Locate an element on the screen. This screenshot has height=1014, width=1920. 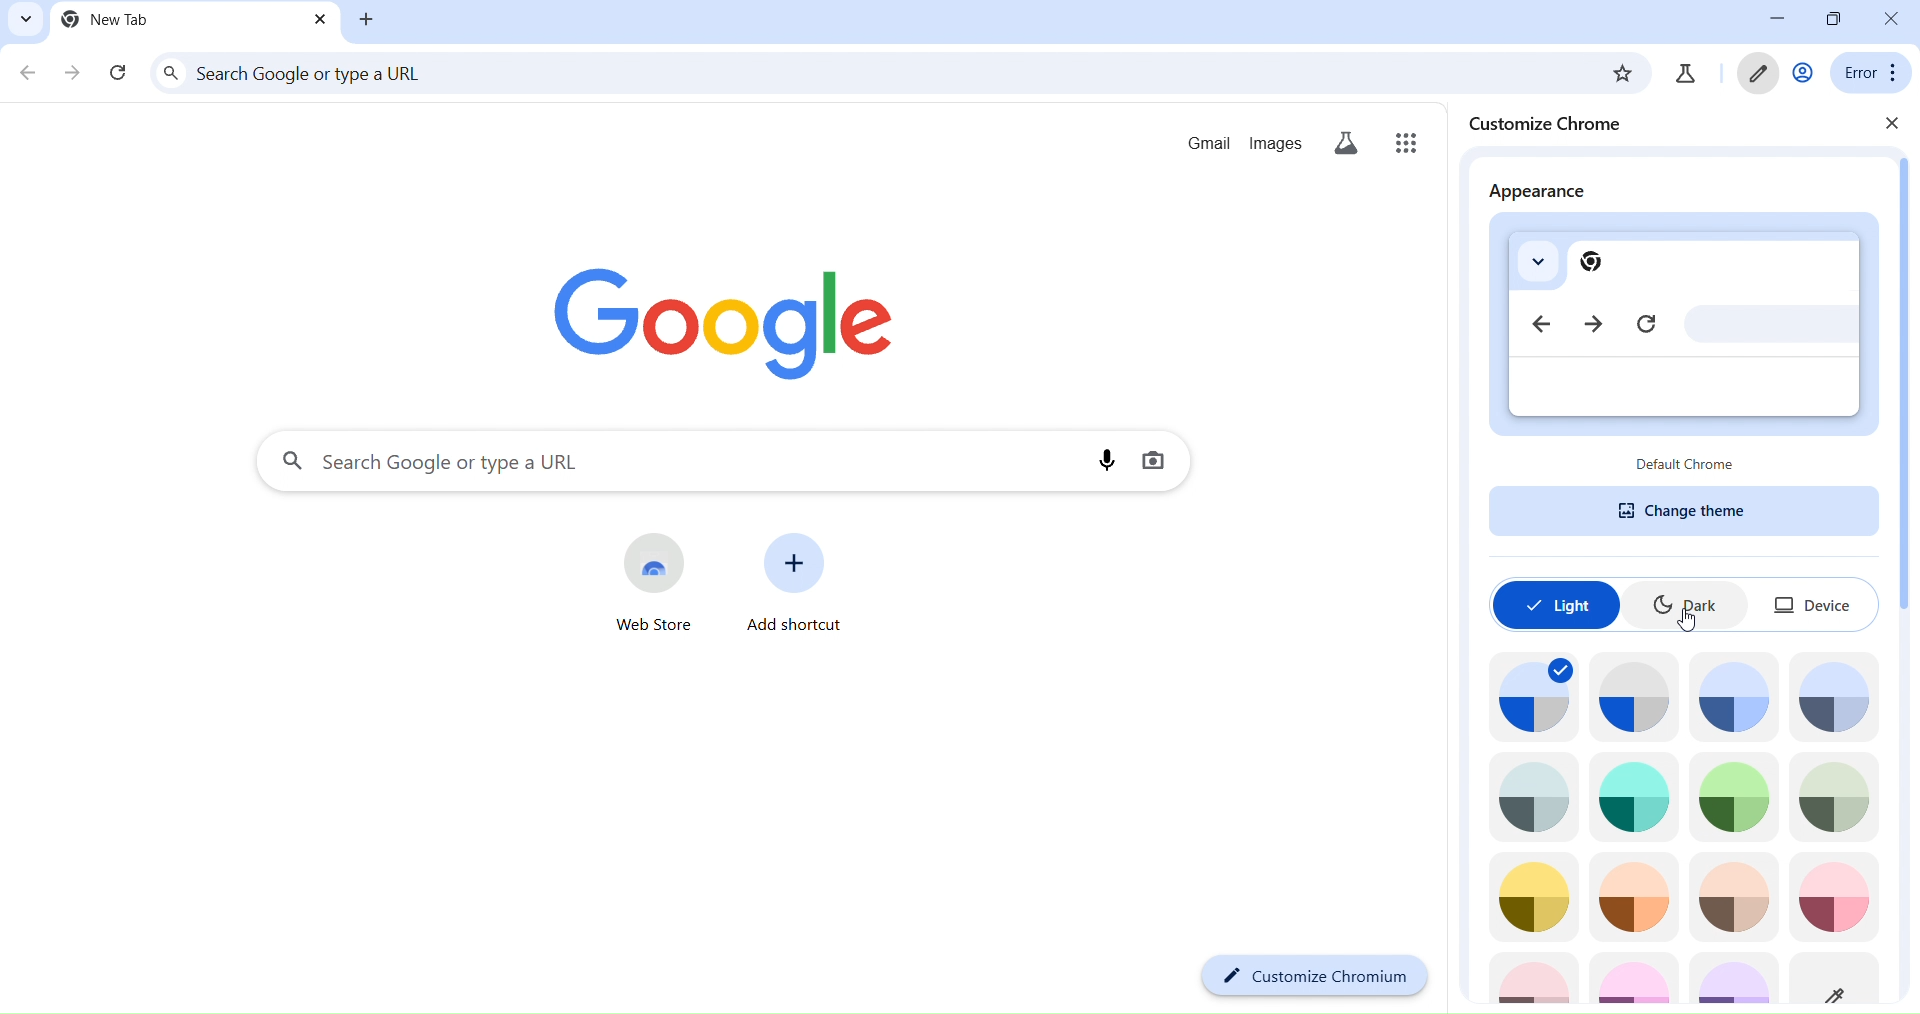
theme icon is located at coordinates (1634, 697).